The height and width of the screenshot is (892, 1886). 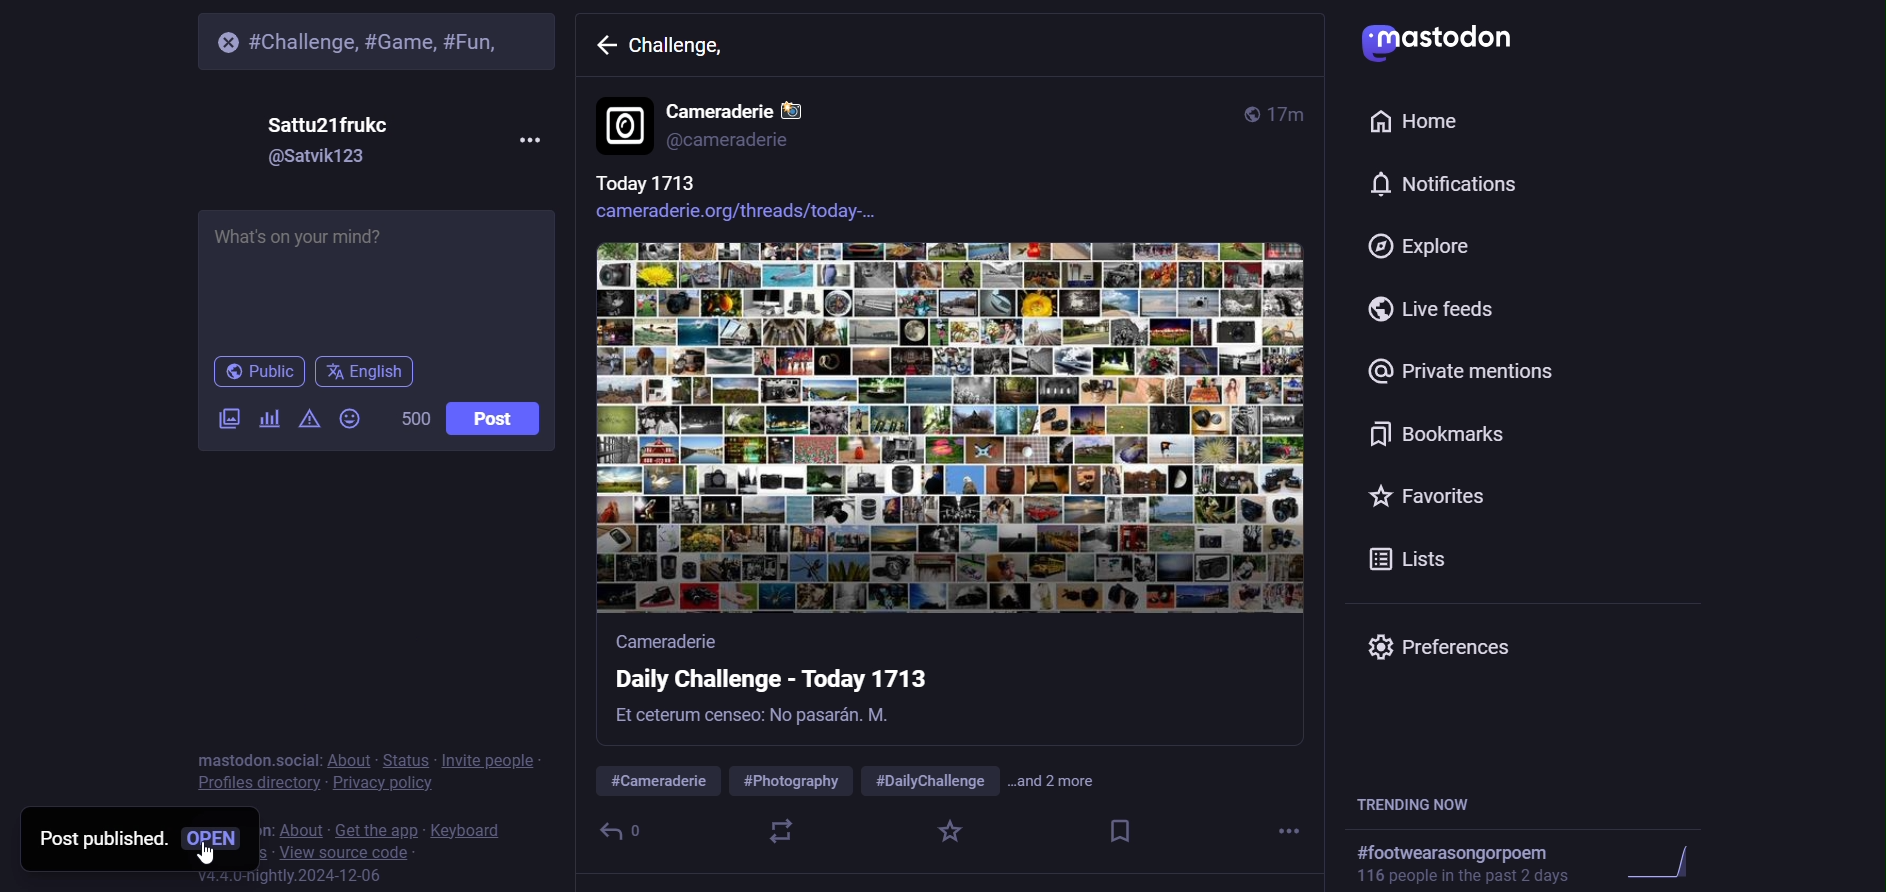 What do you see at coordinates (335, 851) in the screenshot?
I see `view source code` at bounding box center [335, 851].